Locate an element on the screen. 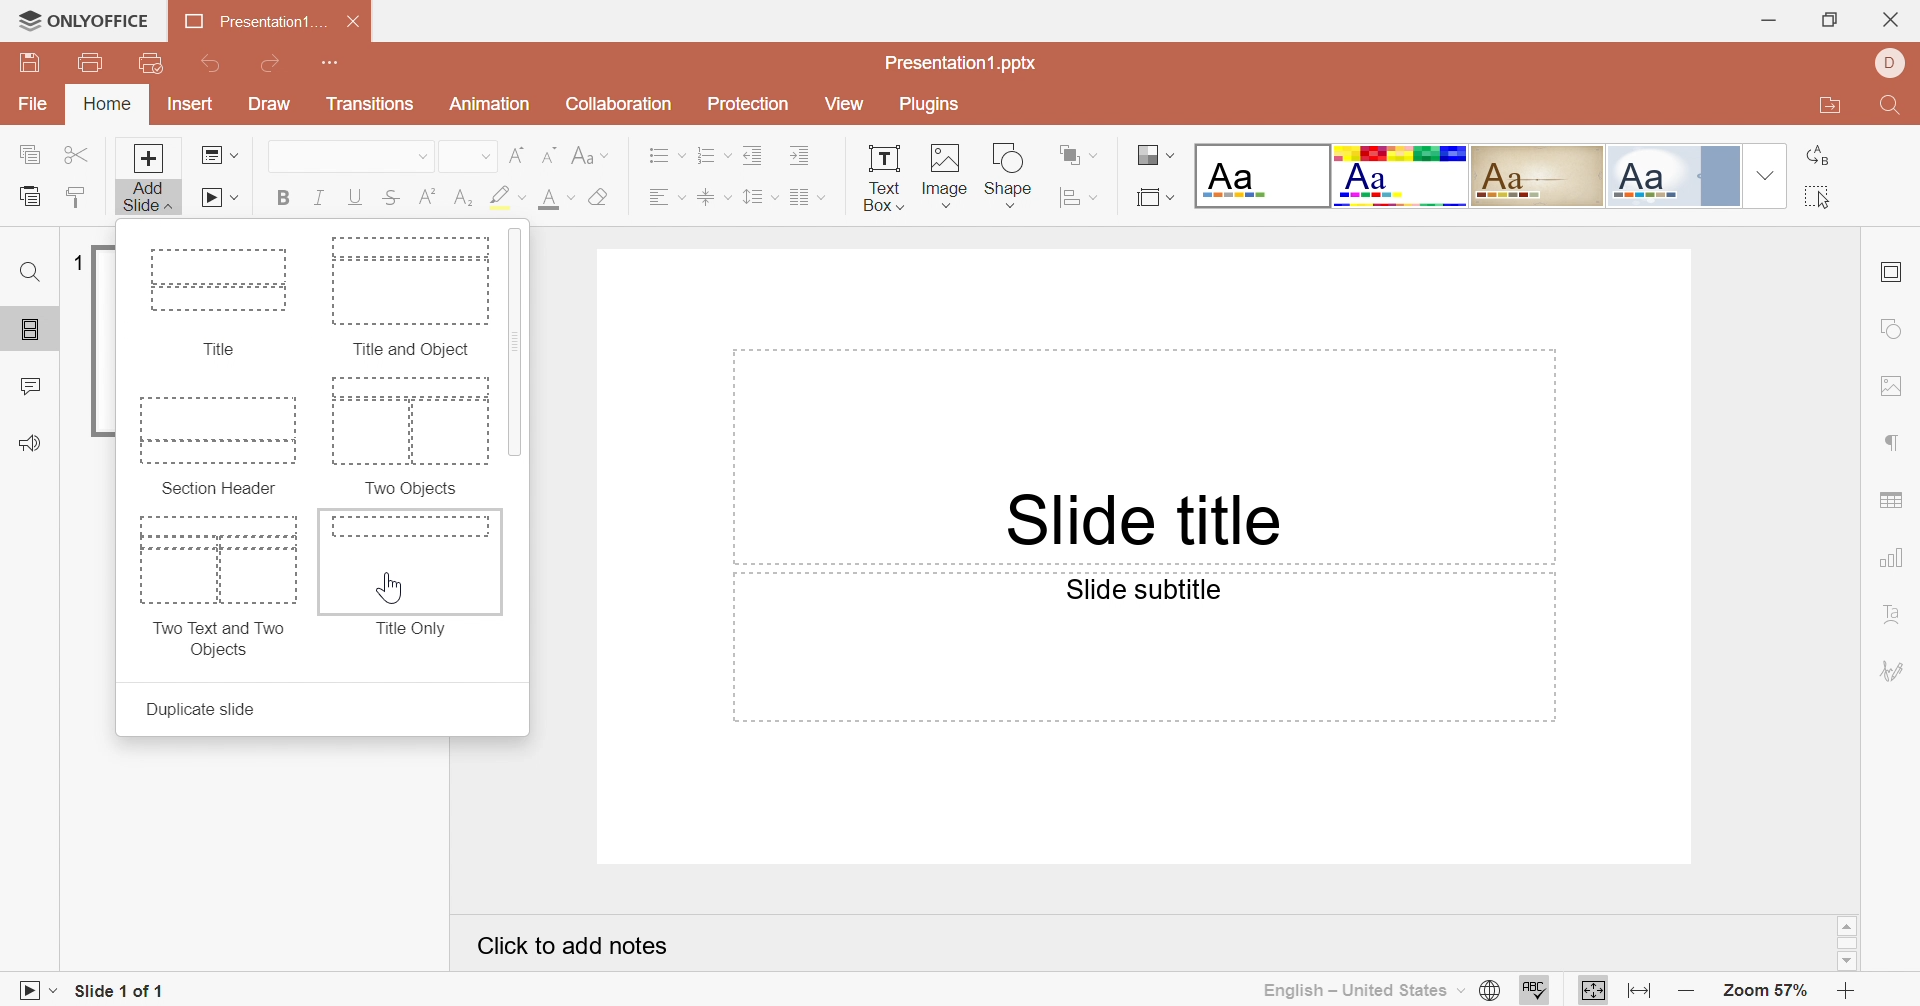  Minimize is located at coordinates (1769, 22).